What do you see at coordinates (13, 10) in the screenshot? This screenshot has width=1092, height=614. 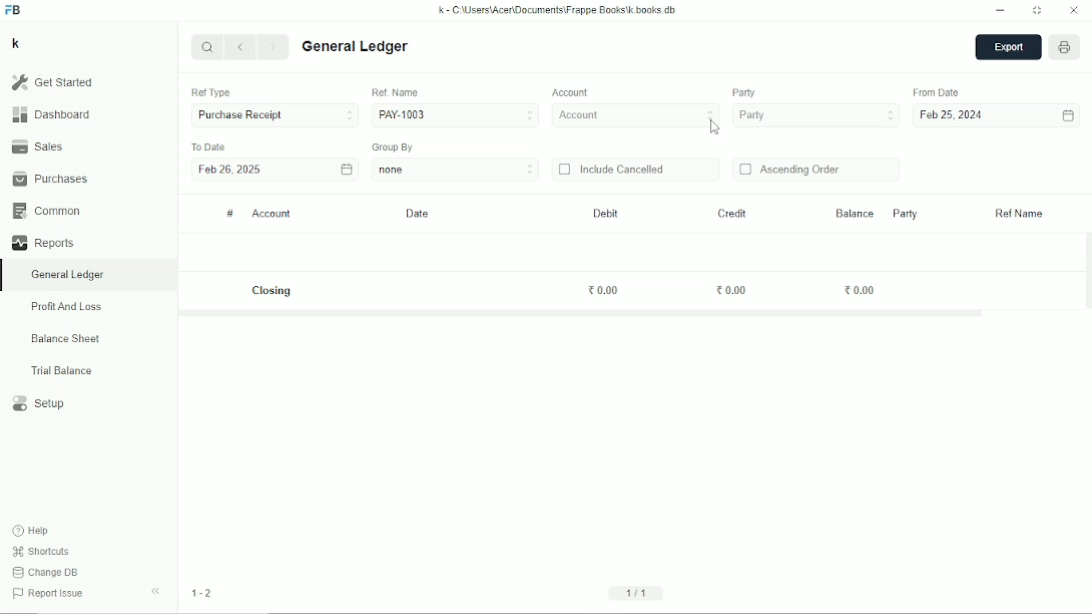 I see `FB` at bounding box center [13, 10].